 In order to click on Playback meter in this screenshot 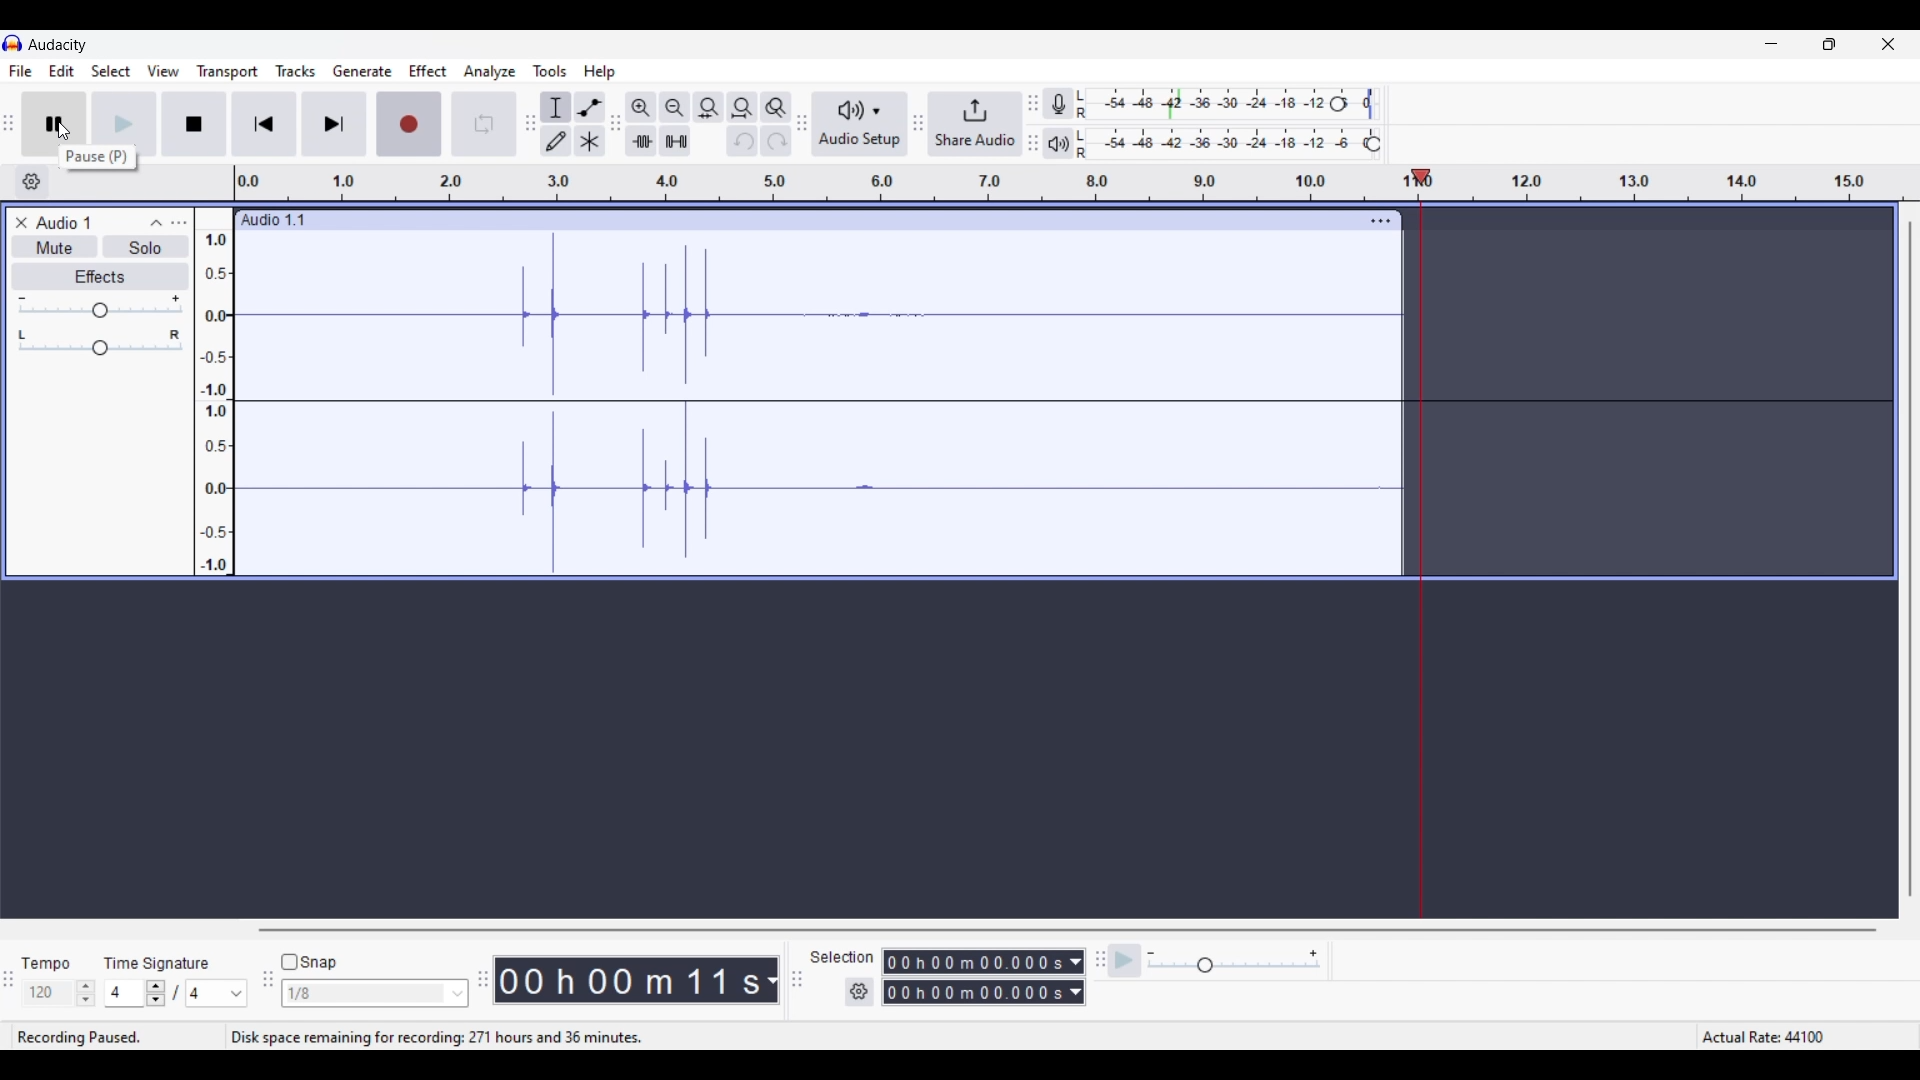, I will do `click(1059, 144)`.